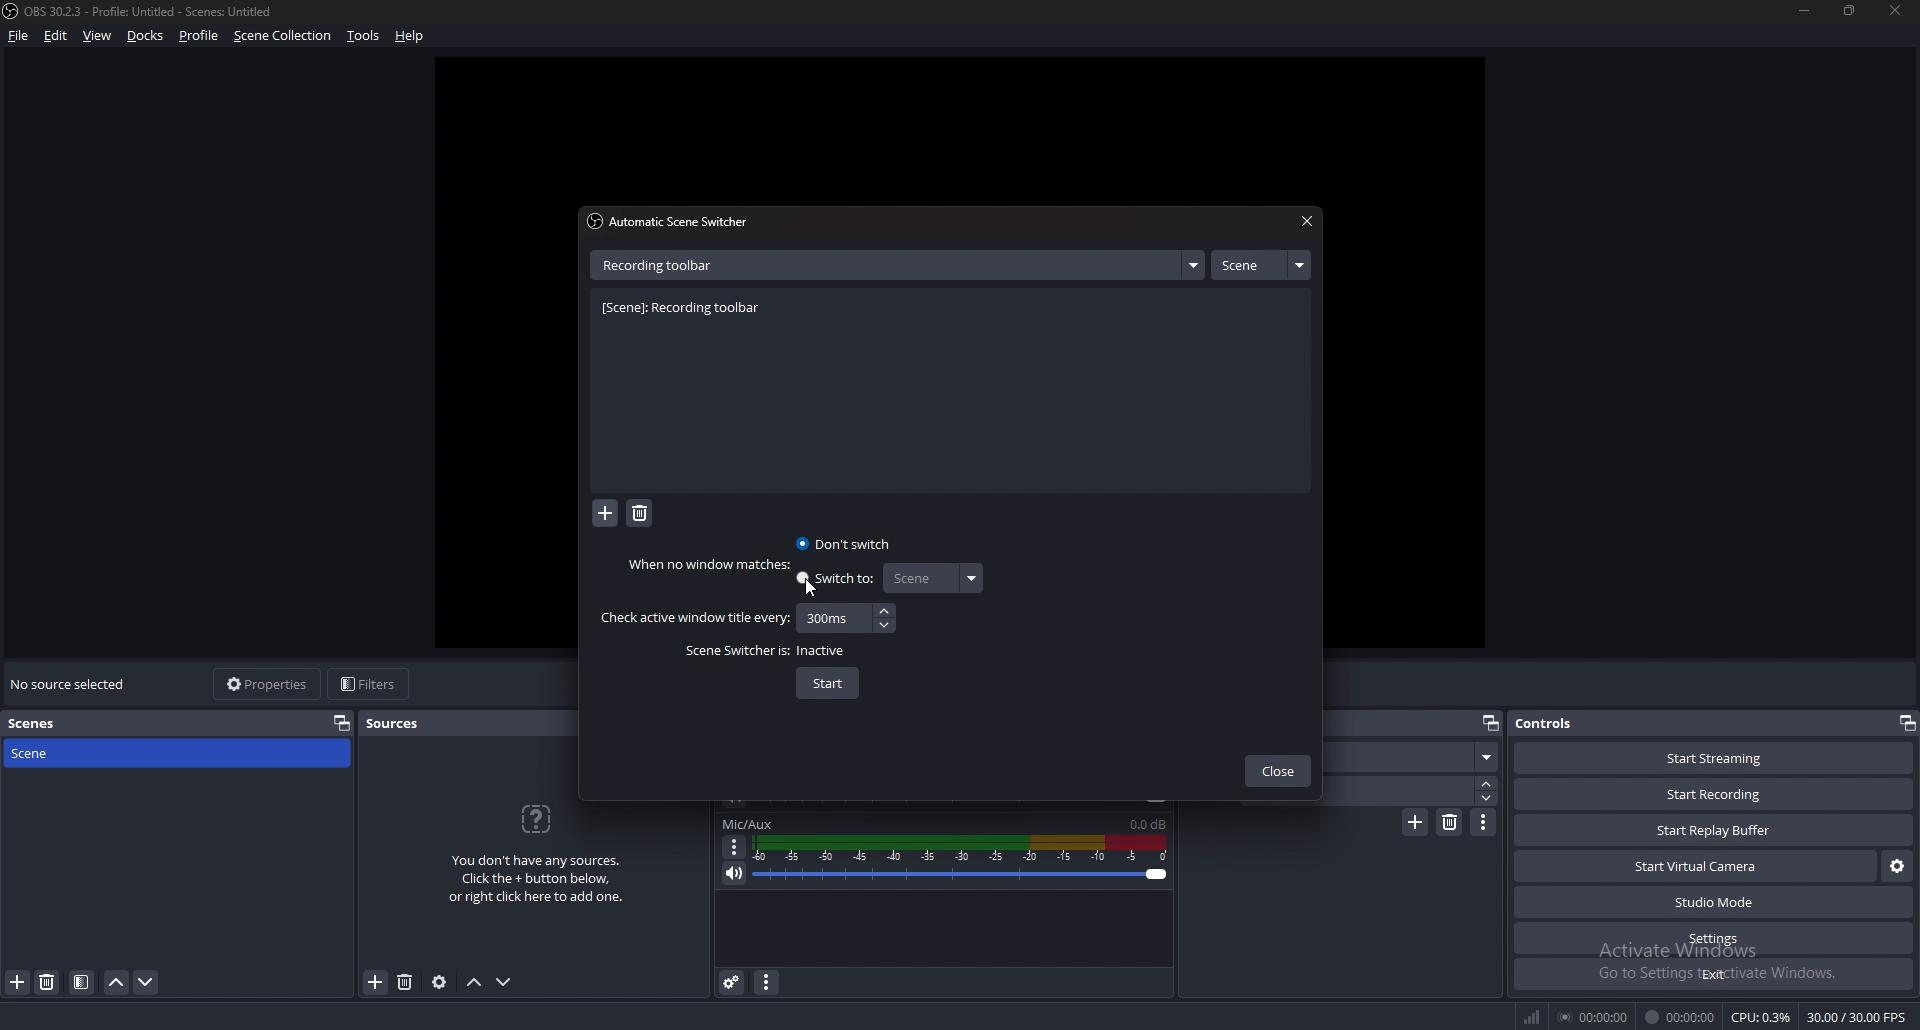 The width and height of the screenshot is (1920, 1030). What do you see at coordinates (146, 36) in the screenshot?
I see `docks` at bounding box center [146, 36].